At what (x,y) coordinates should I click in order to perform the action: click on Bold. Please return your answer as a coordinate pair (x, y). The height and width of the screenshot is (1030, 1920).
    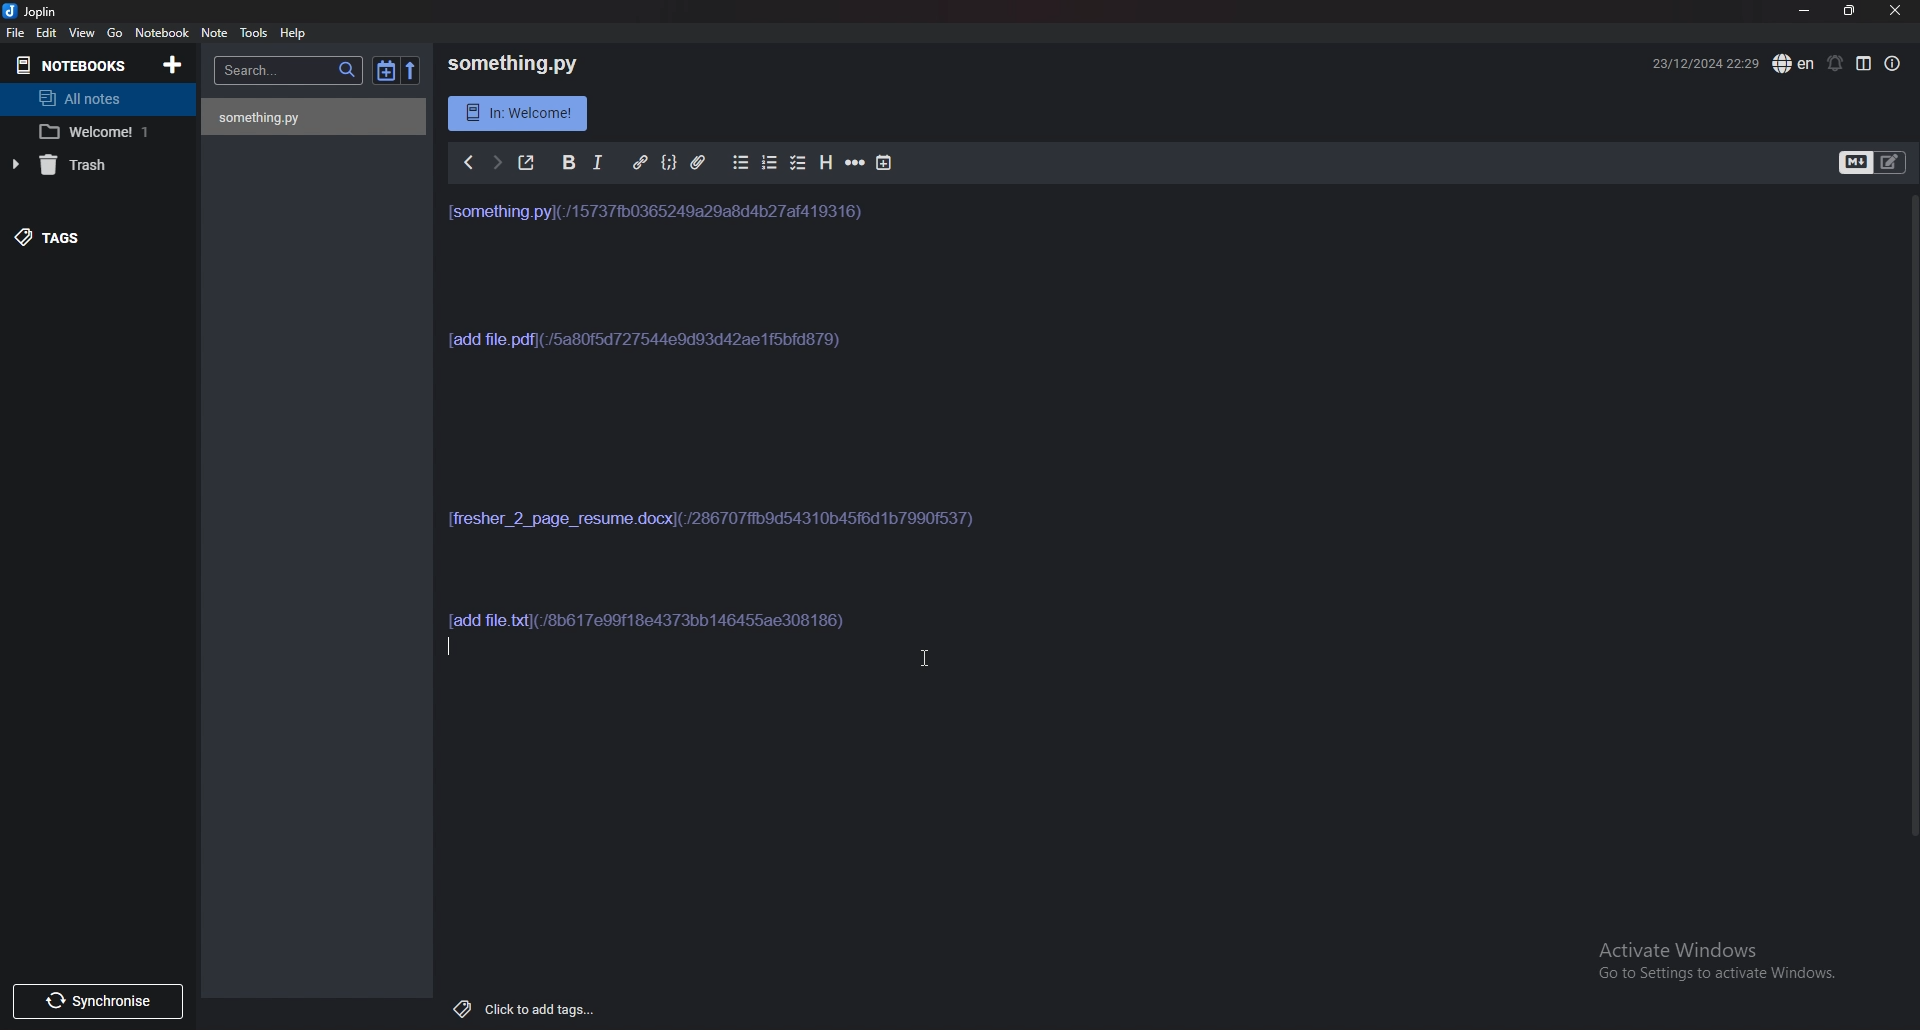
    Looking at the image, I should click on (568, 163).